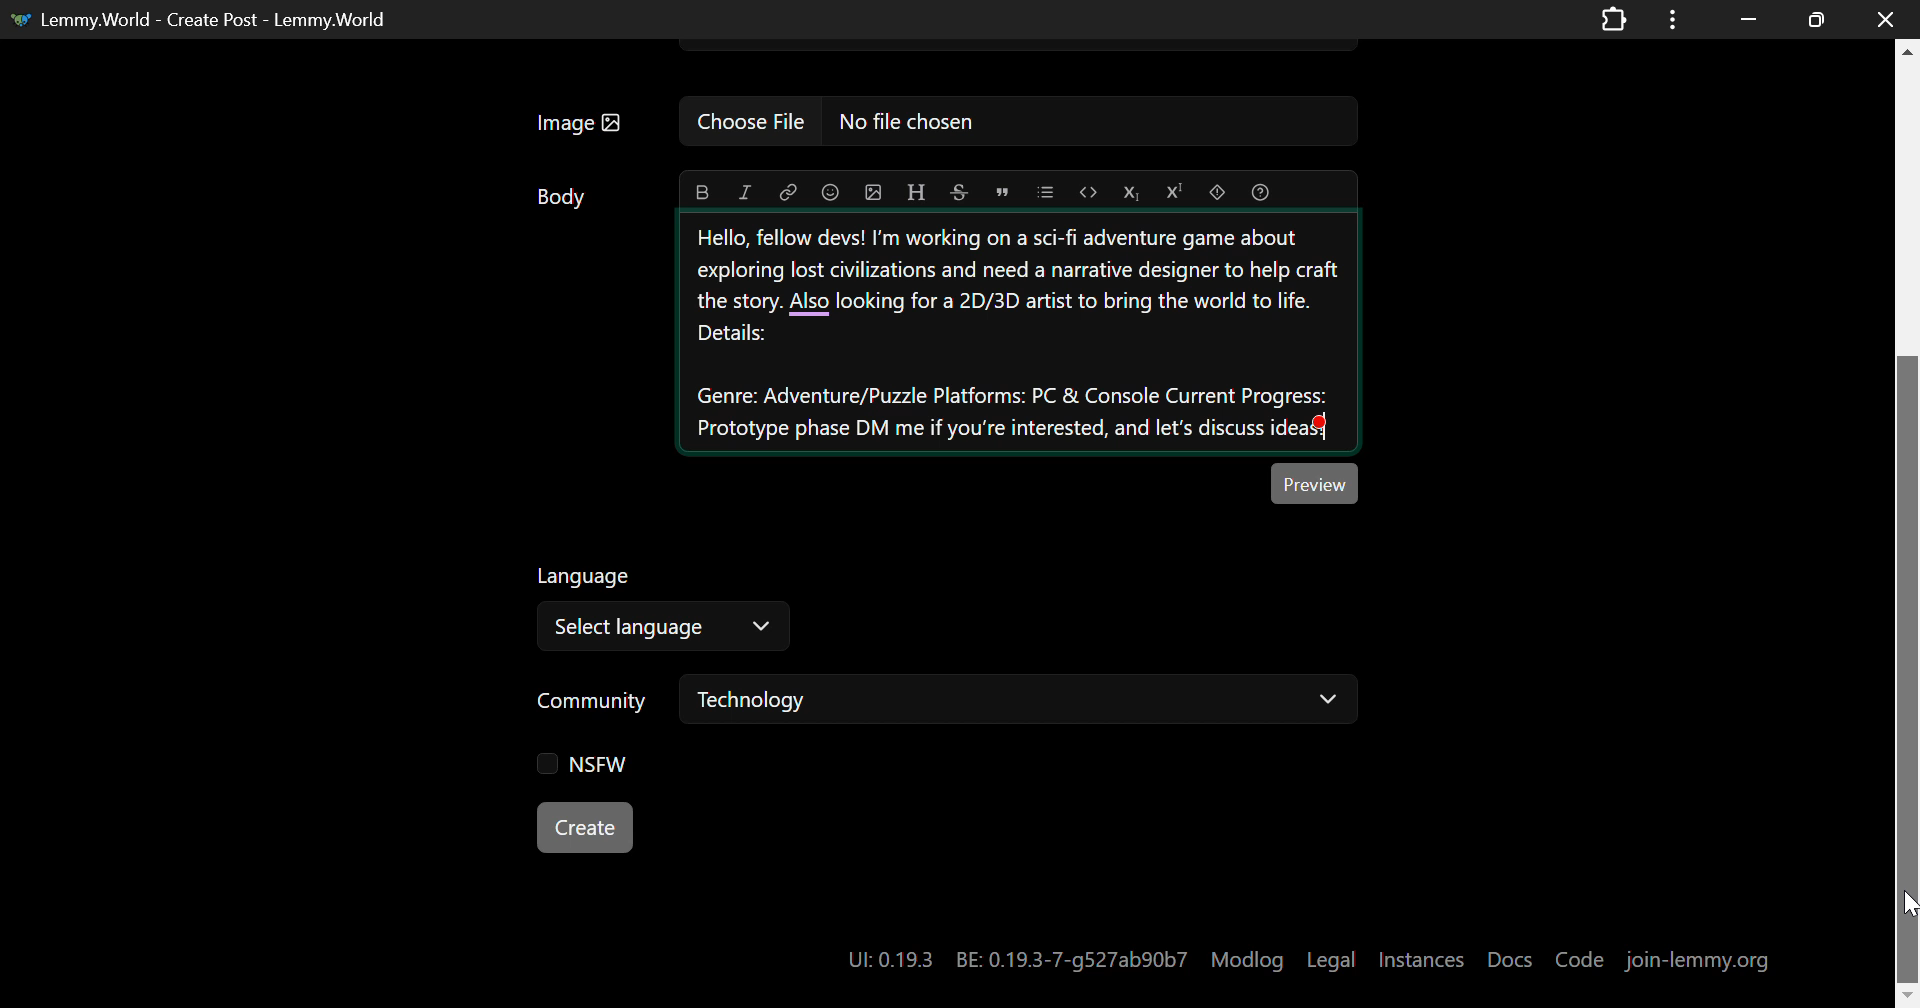 This screenshot has height=1008, width=1920. I want to click on italic, so click(748, 191).